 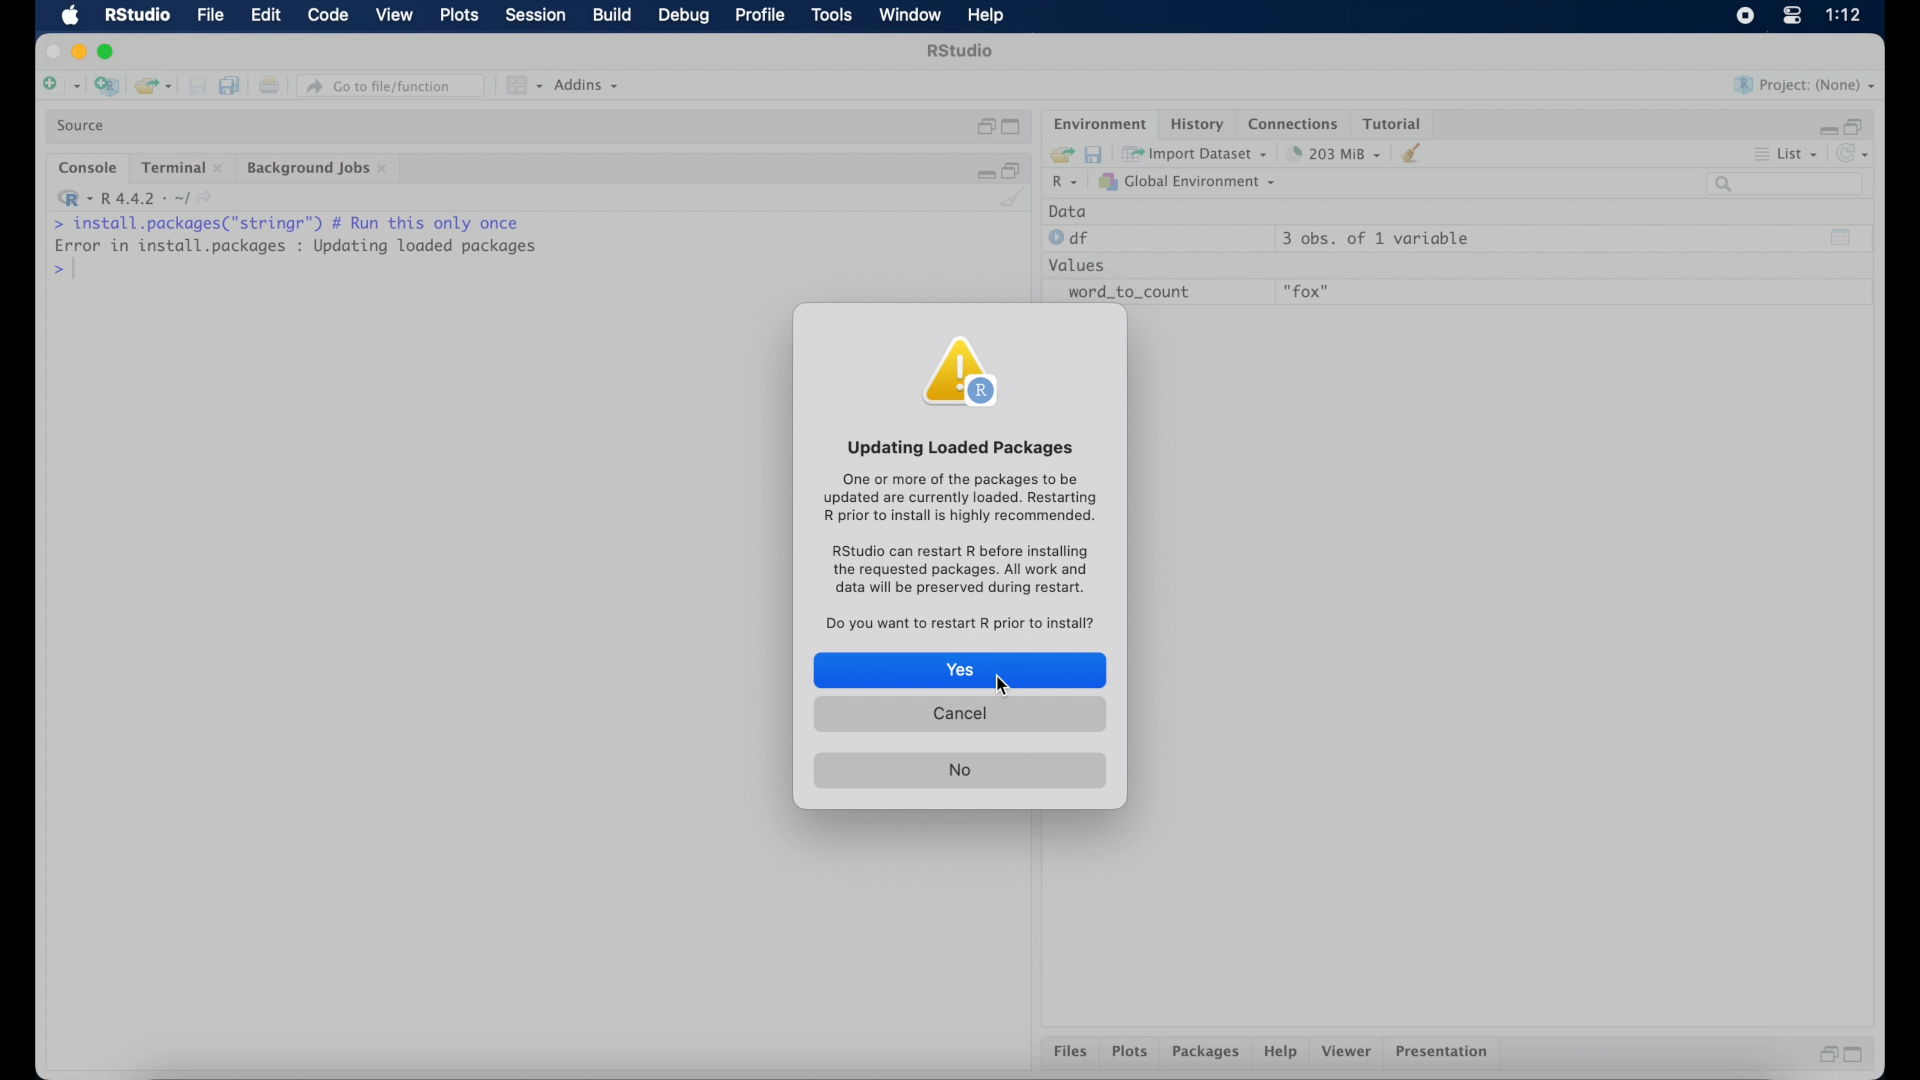 I want to click on restore down, so click(x=984, y=127).